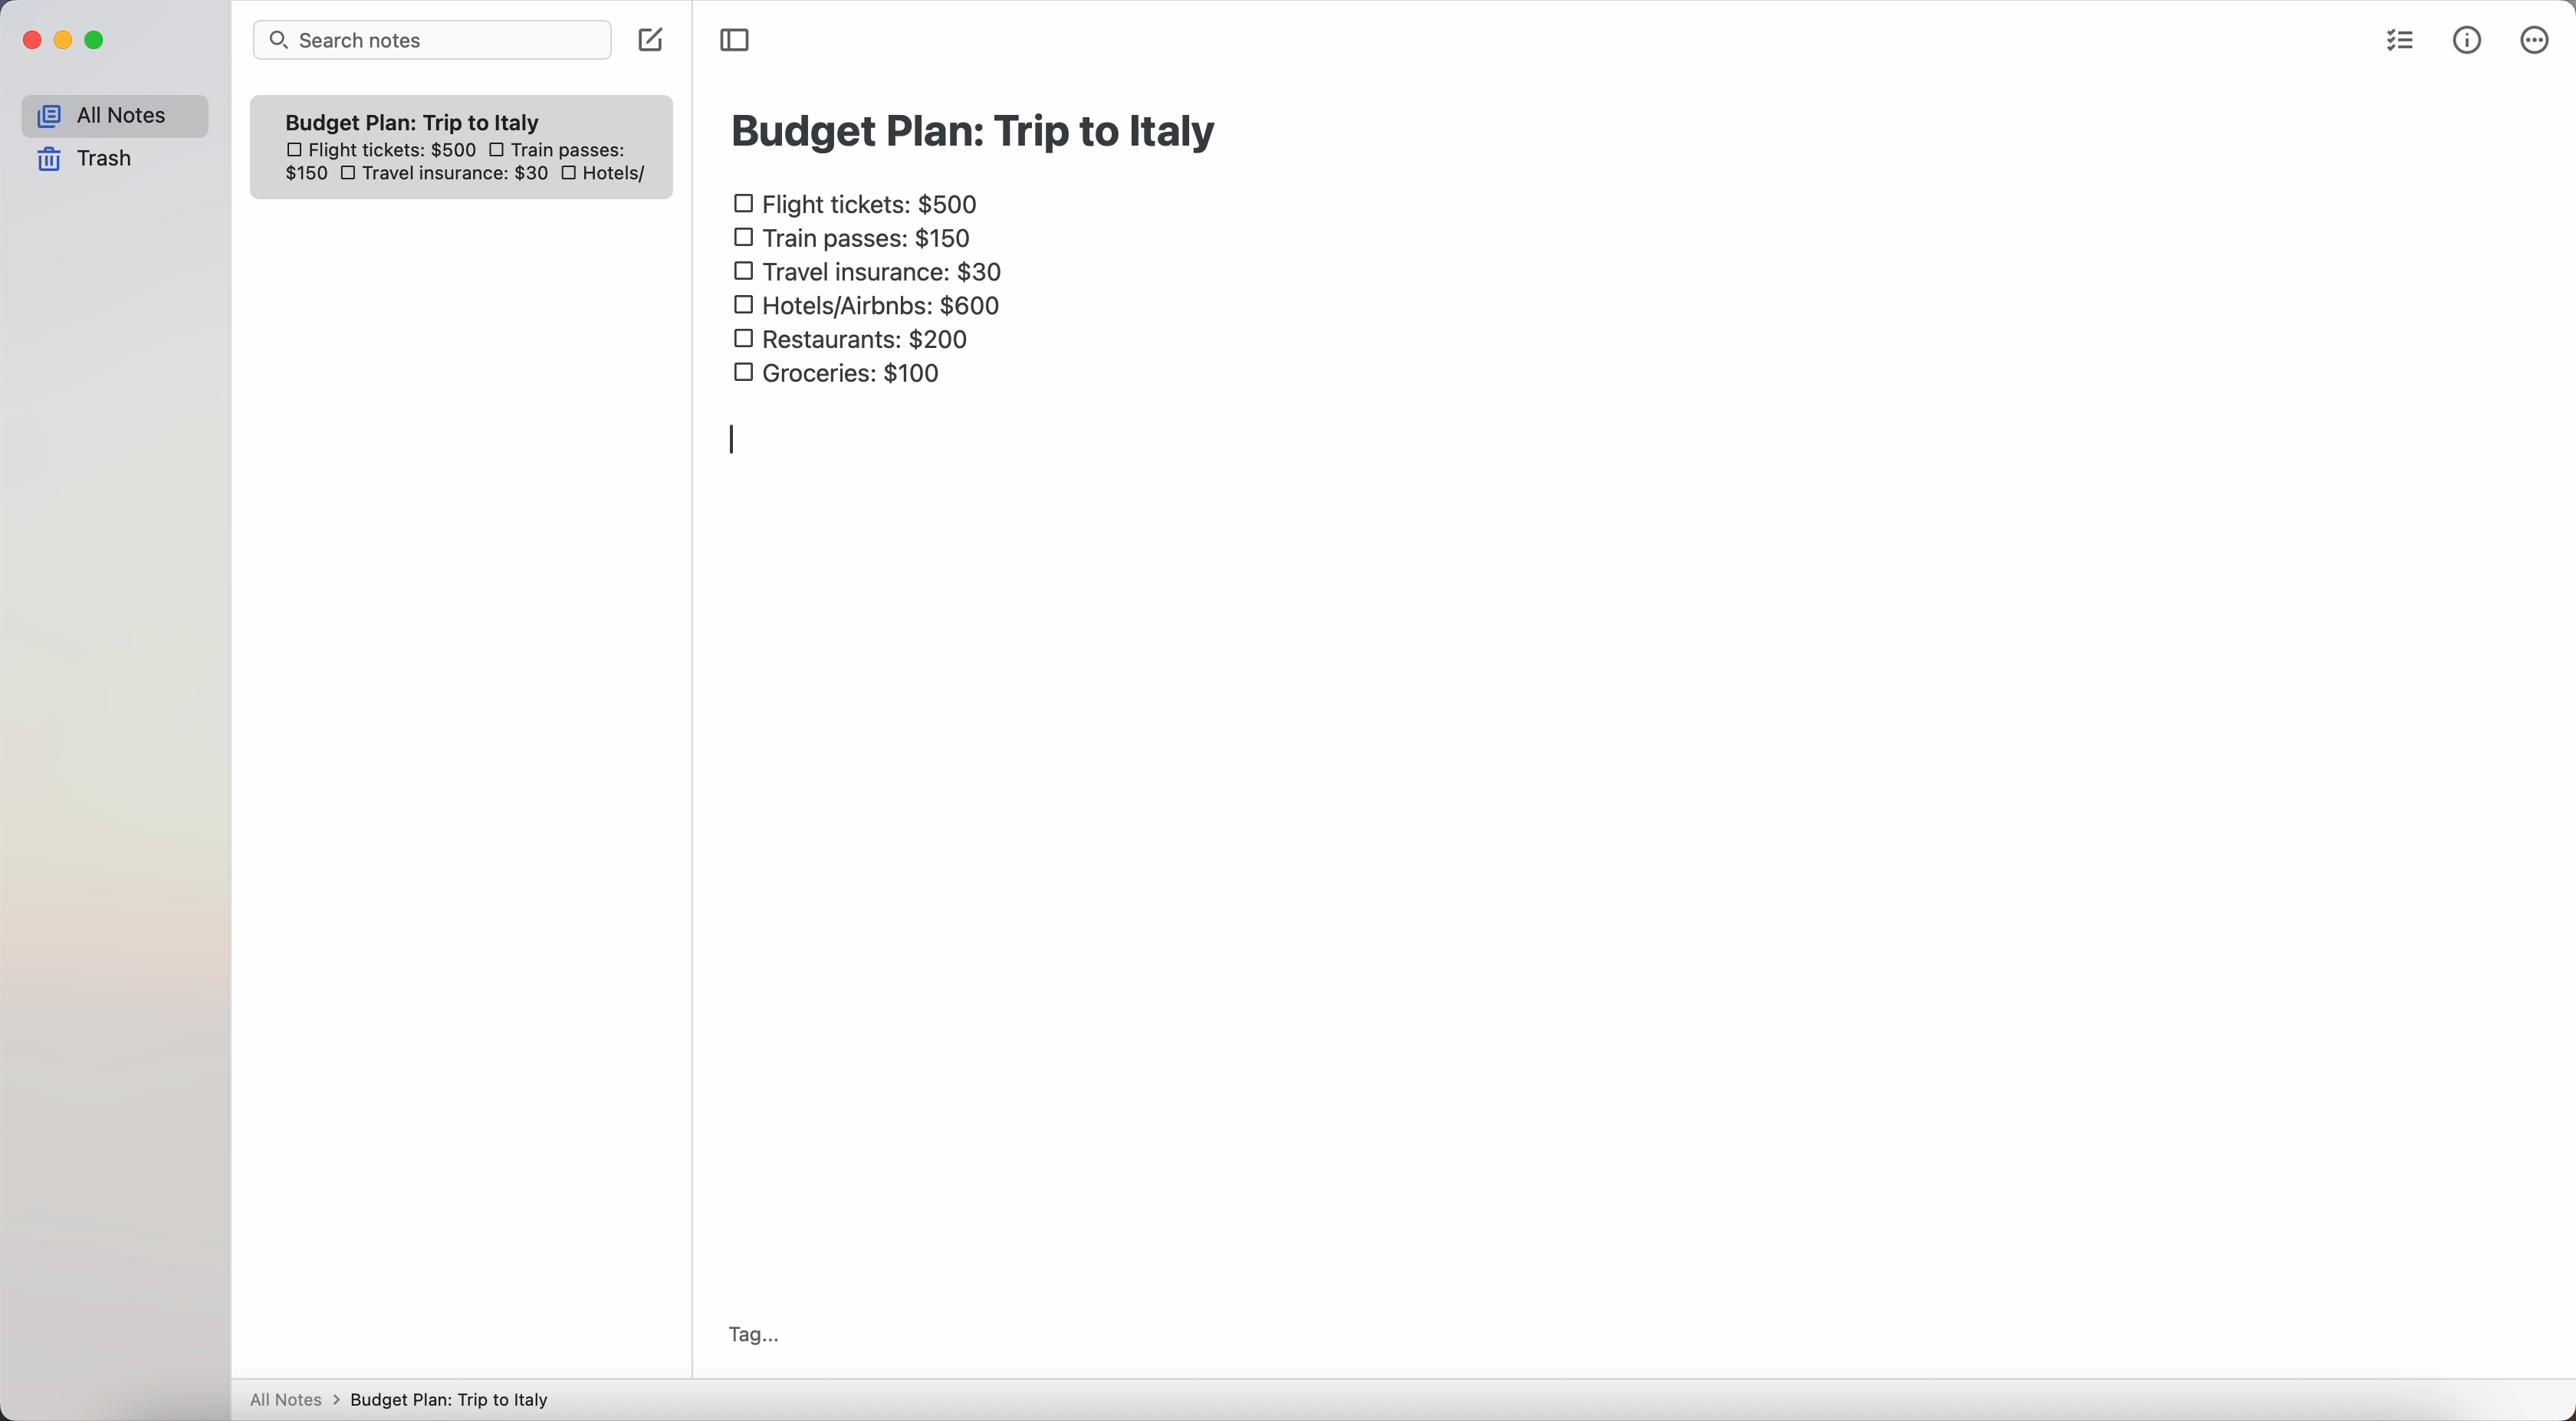  What do you see at coordinates (100, 41) in the screenshot?
I see `maximize` at bounding box center [100, 41].